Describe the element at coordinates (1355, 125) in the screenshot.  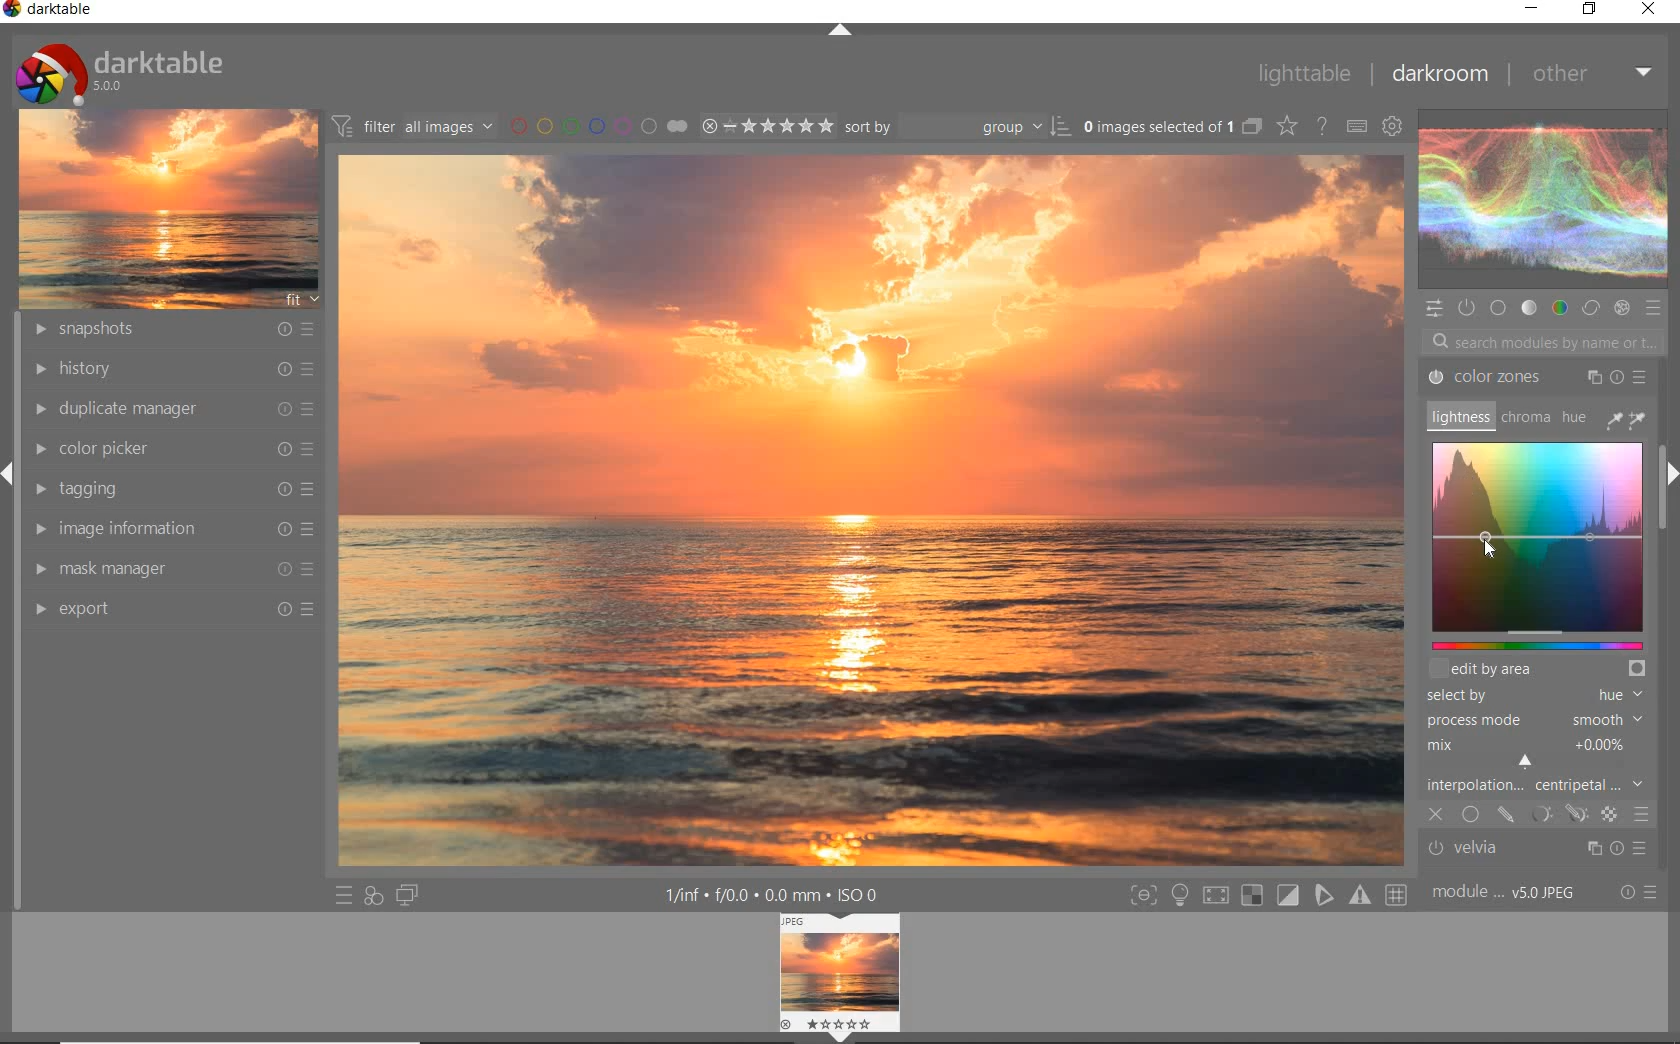
I see `define keyboard shortcut` at that location.